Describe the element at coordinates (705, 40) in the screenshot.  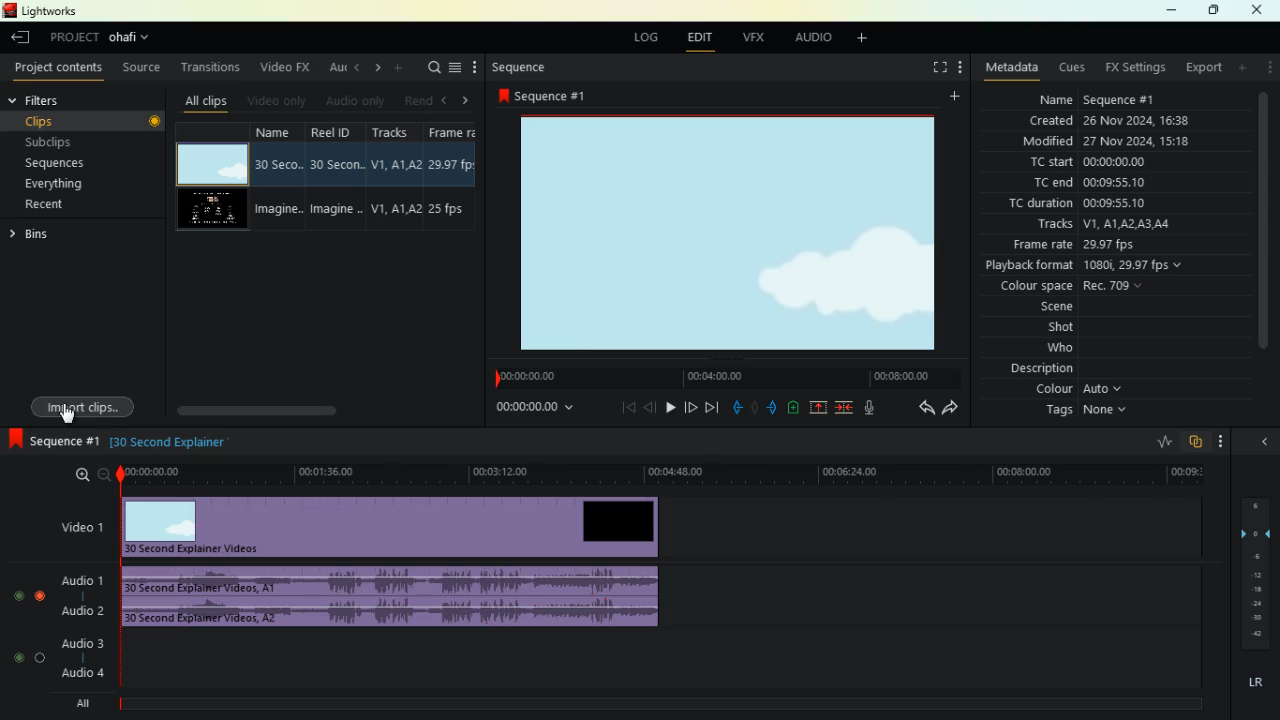
I see `edit` at that location.